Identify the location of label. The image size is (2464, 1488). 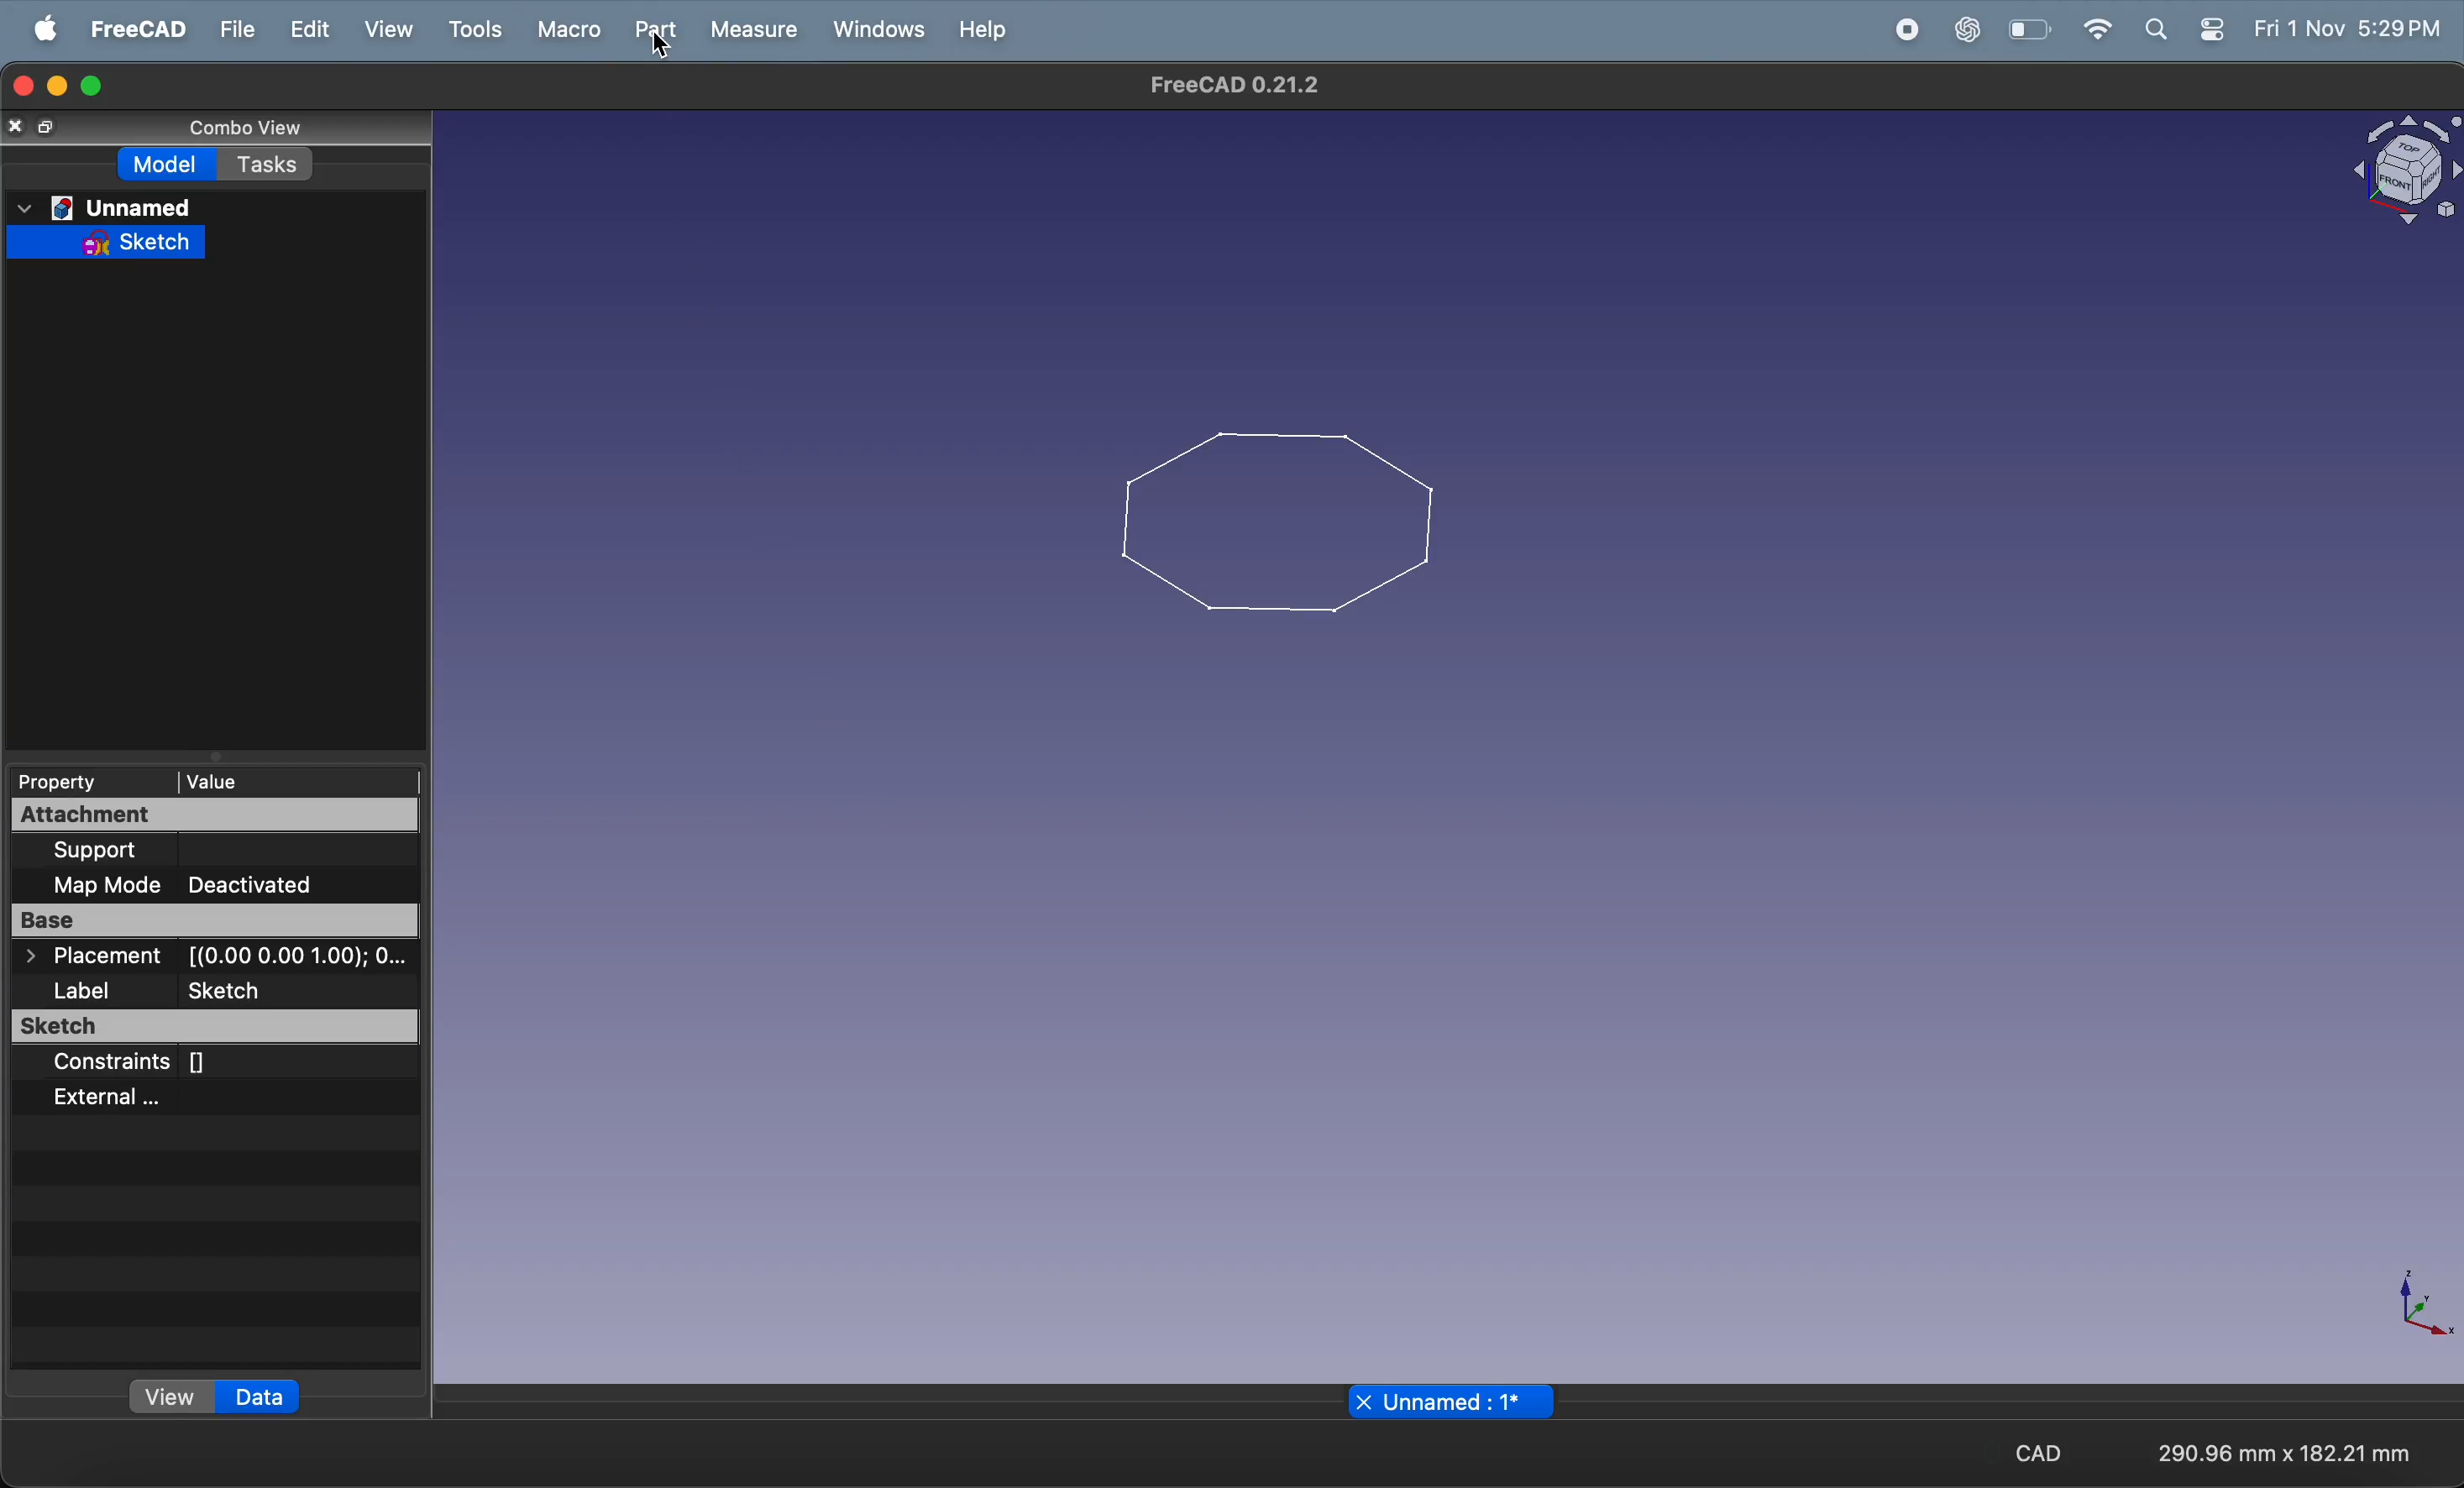
(78, 994).